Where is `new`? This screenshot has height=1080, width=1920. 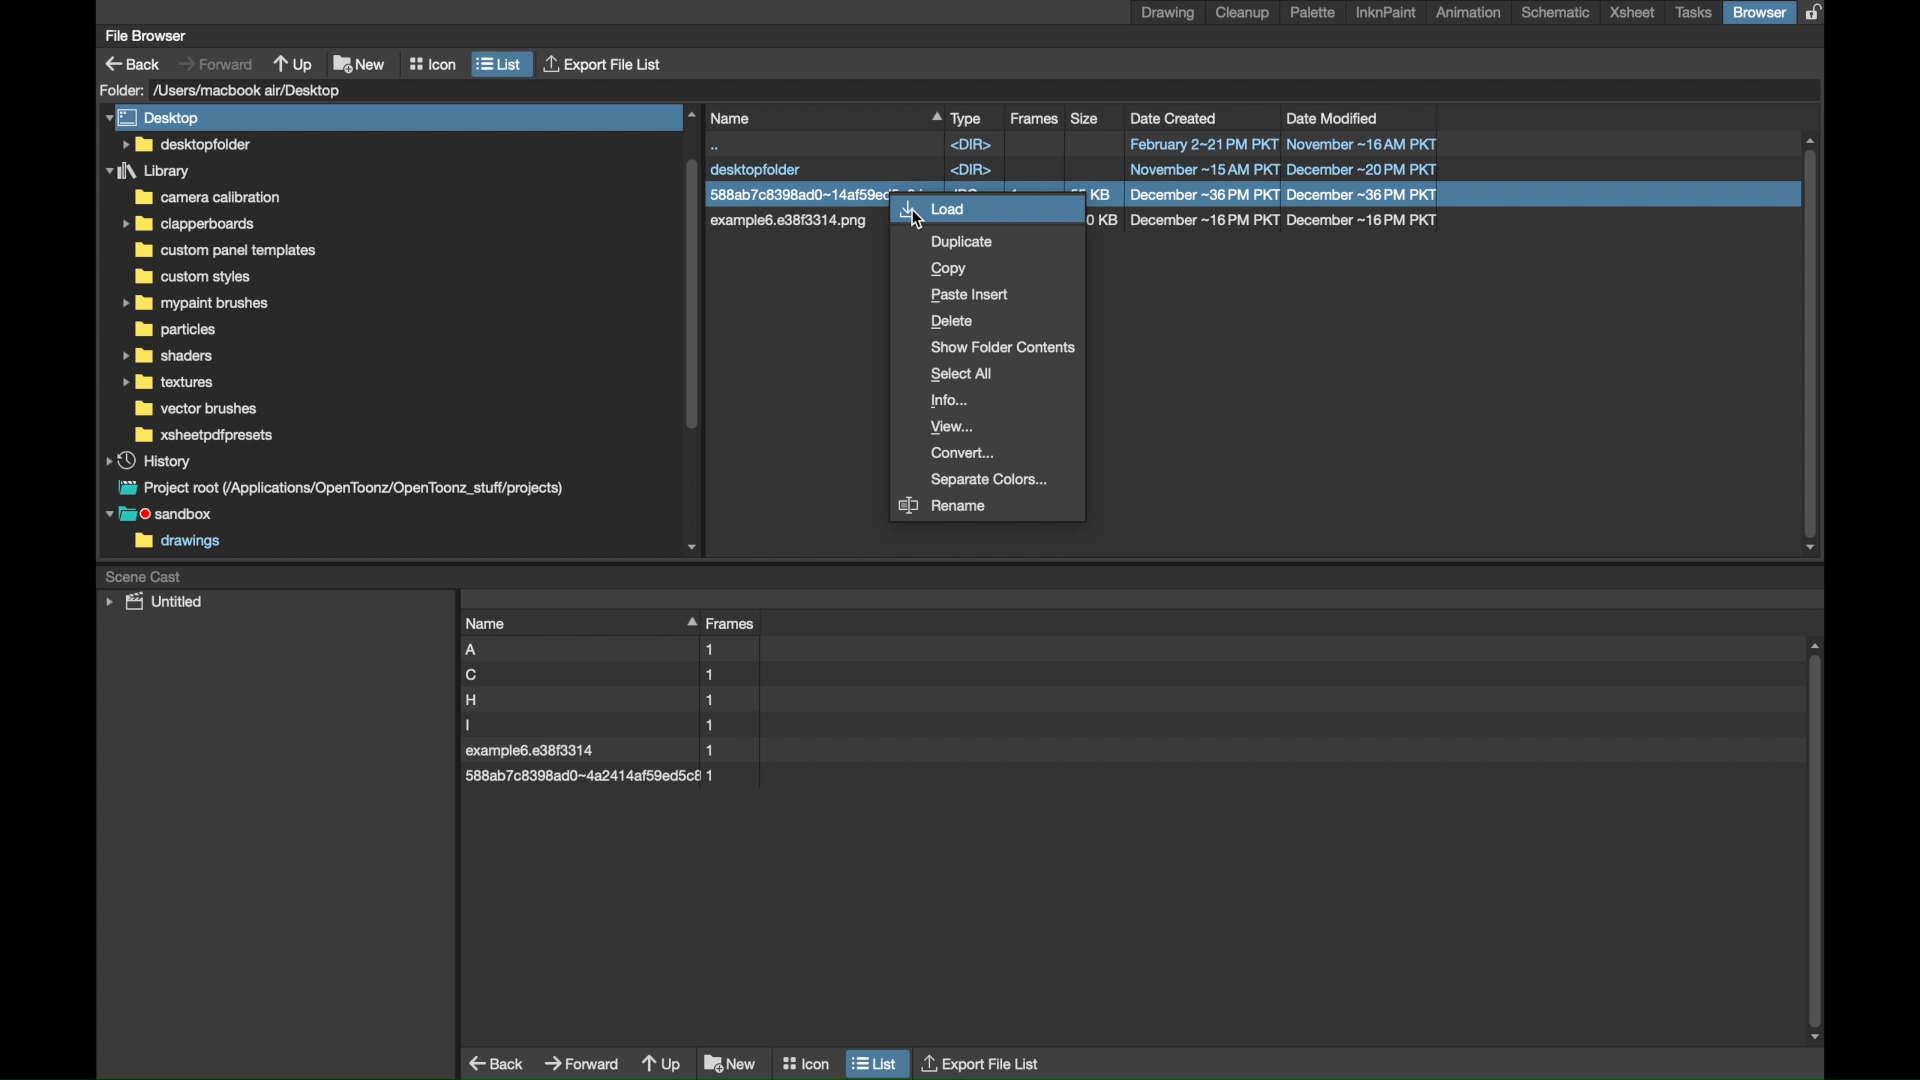
new is located at coordinates (360, 61).